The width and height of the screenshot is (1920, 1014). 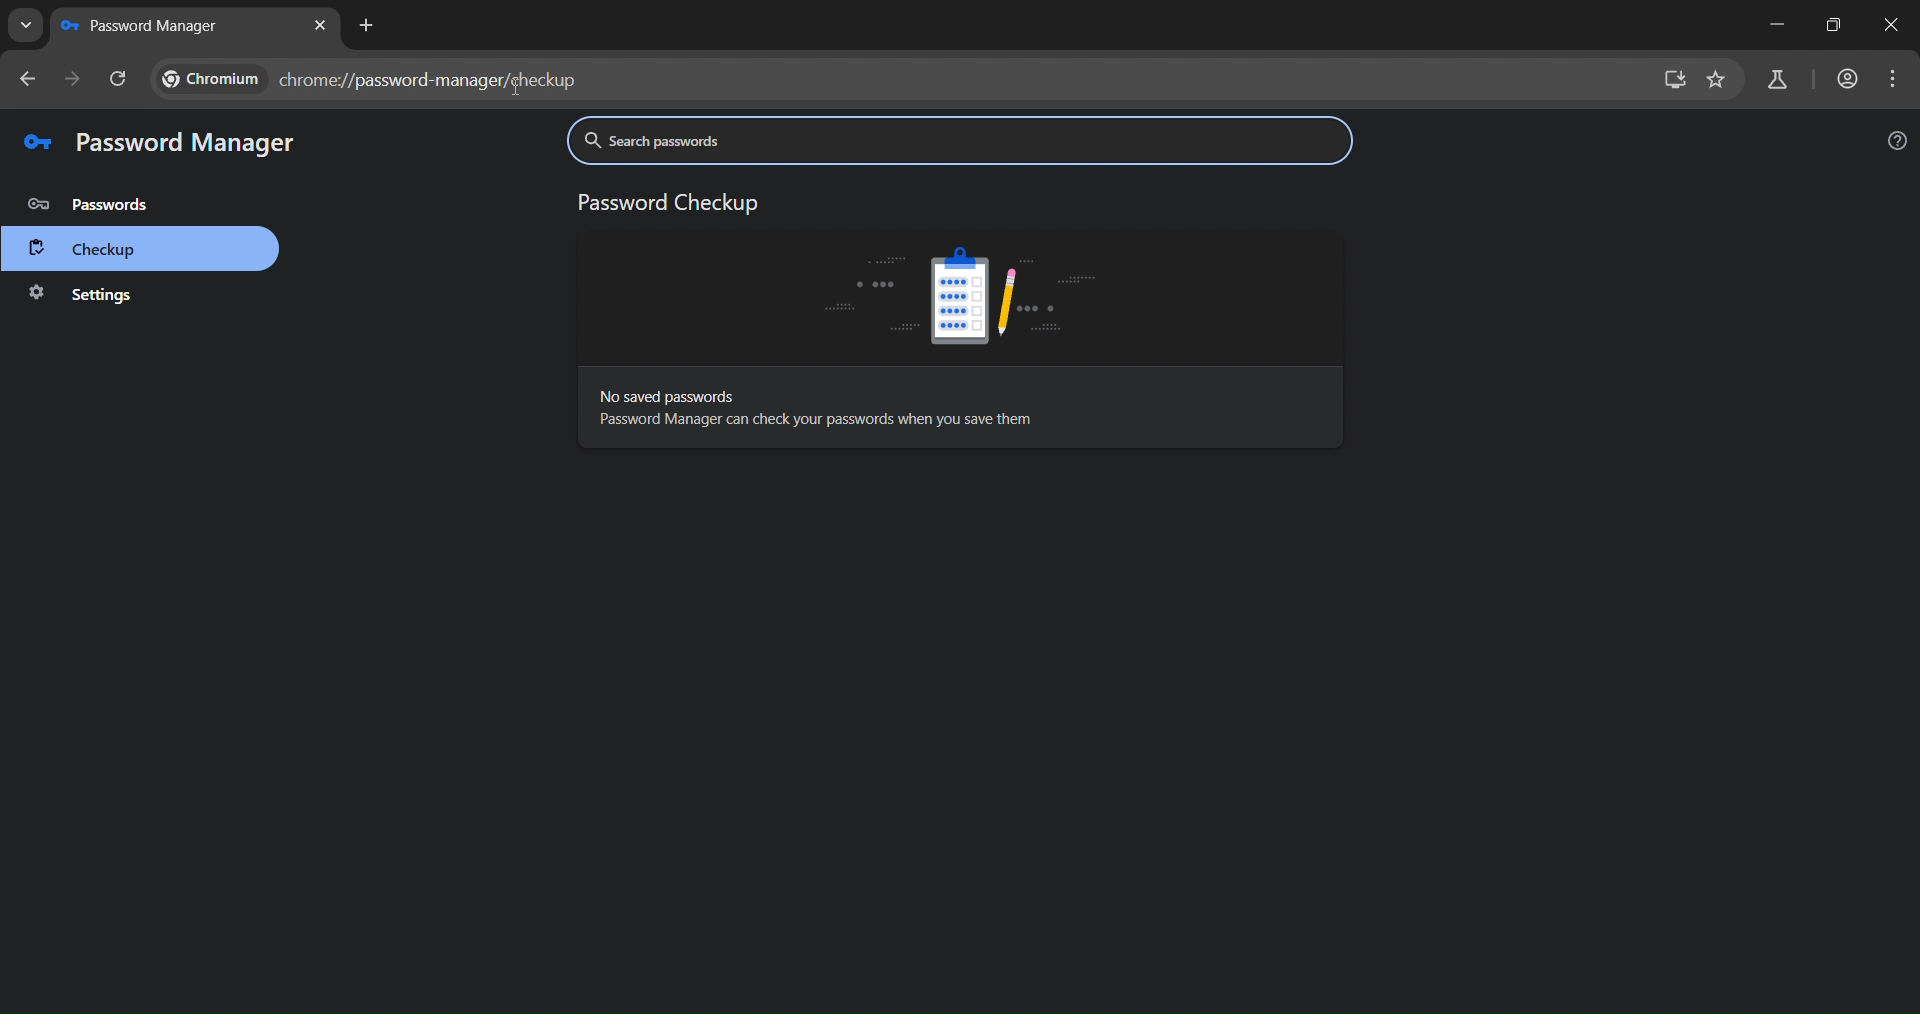 What do you see at coordinates (796, 139) in the screenshot?
I see `search passwords` at bounding box center [796, 139].